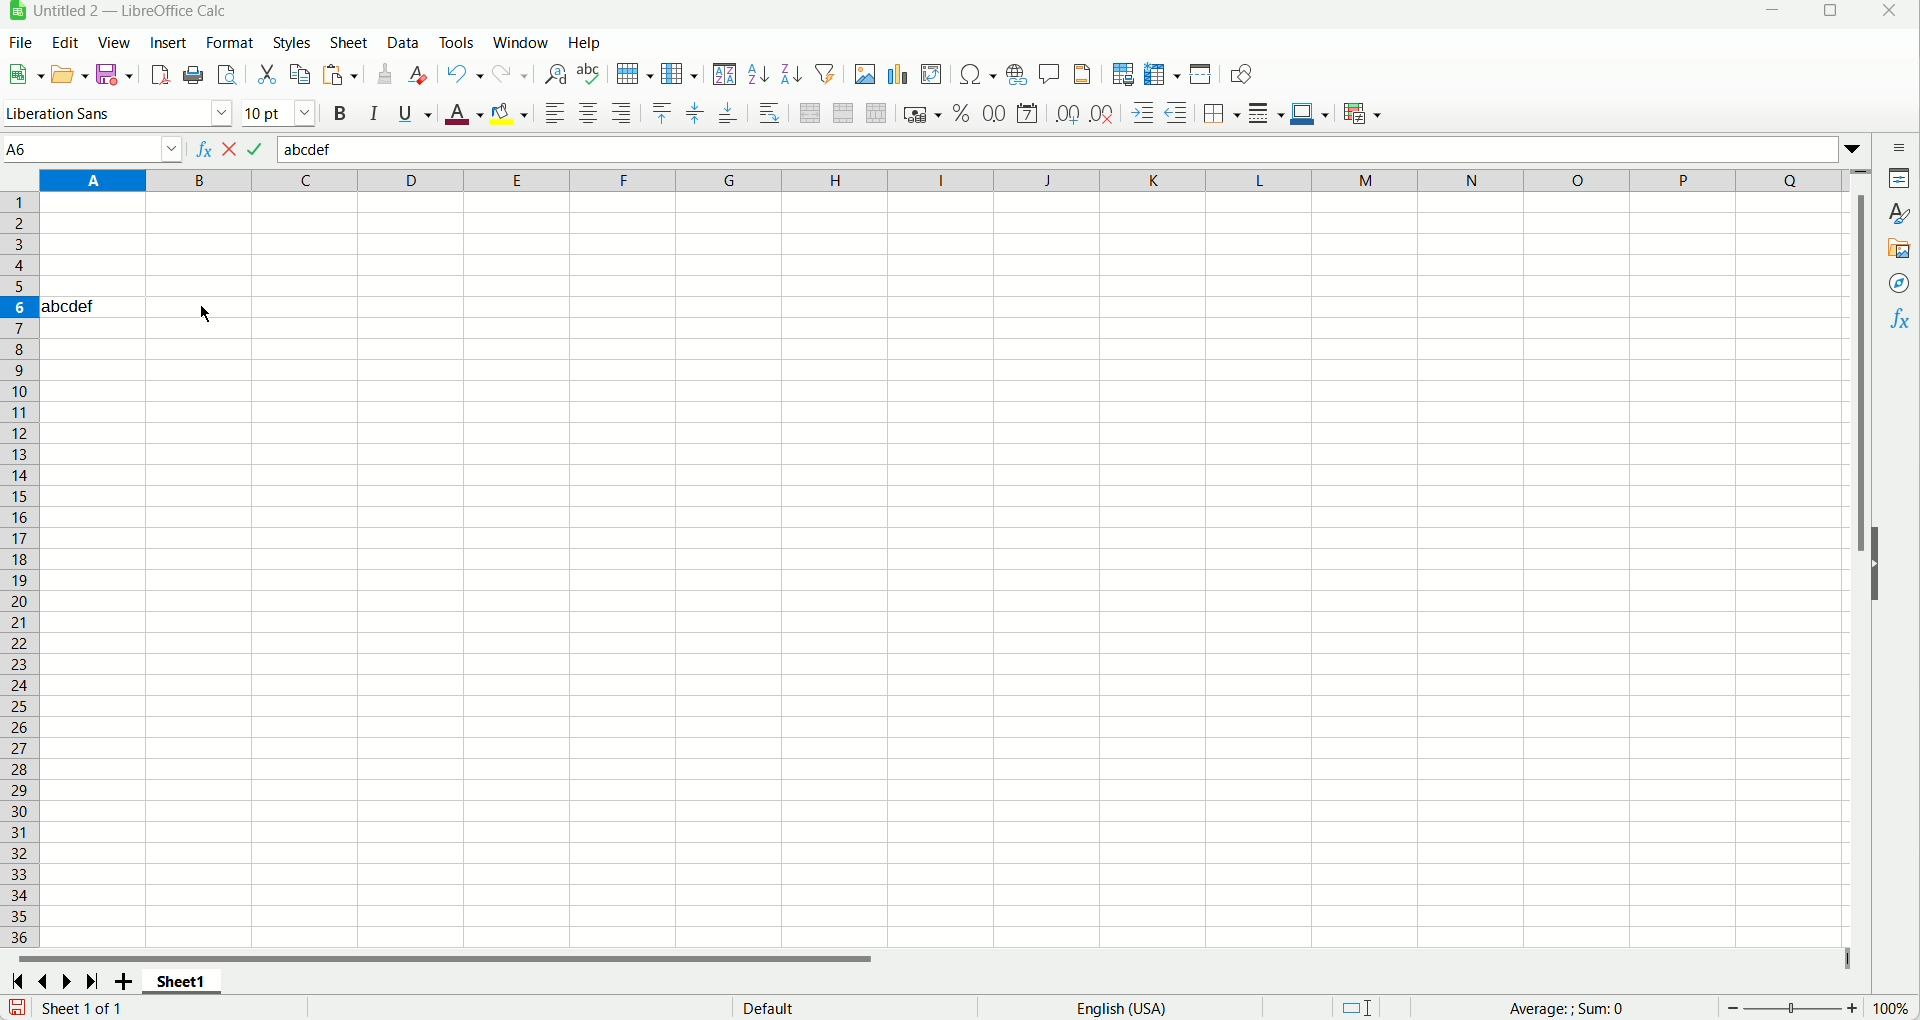  I want to click on scroll to next sheet, so click(71, 980).